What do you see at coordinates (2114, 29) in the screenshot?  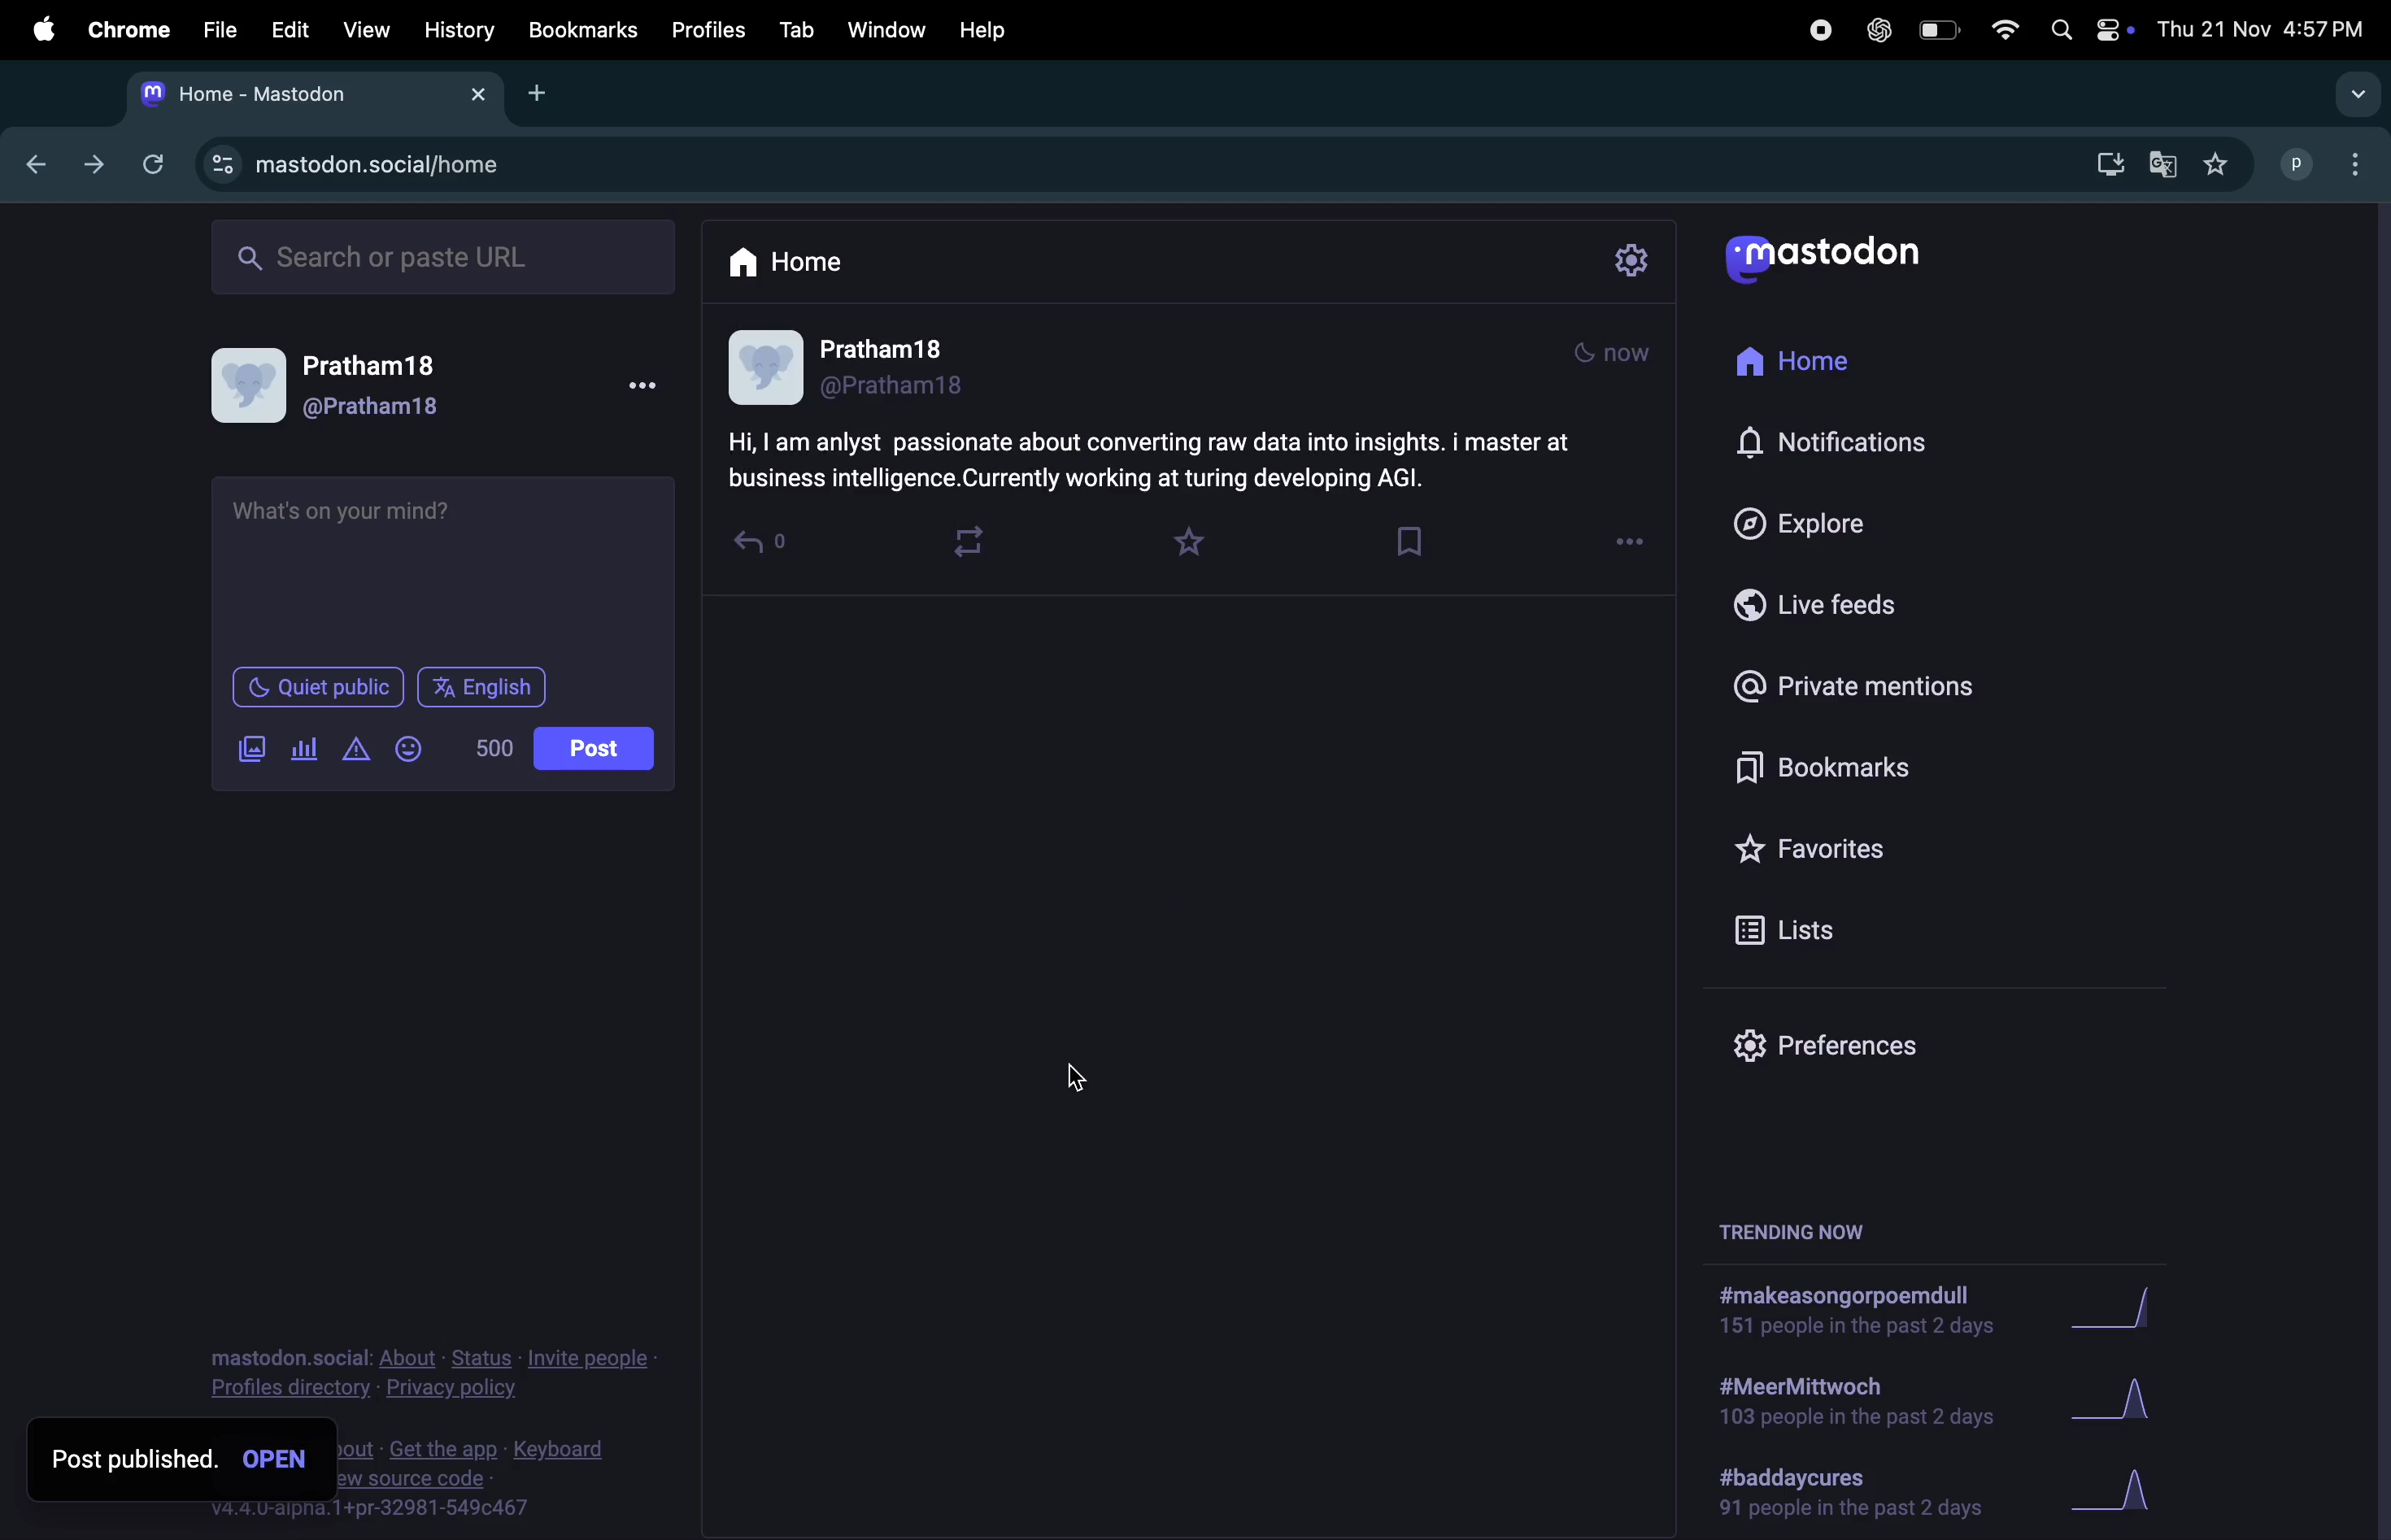 I see `apple widgets` at bounding box center [2114, 29].